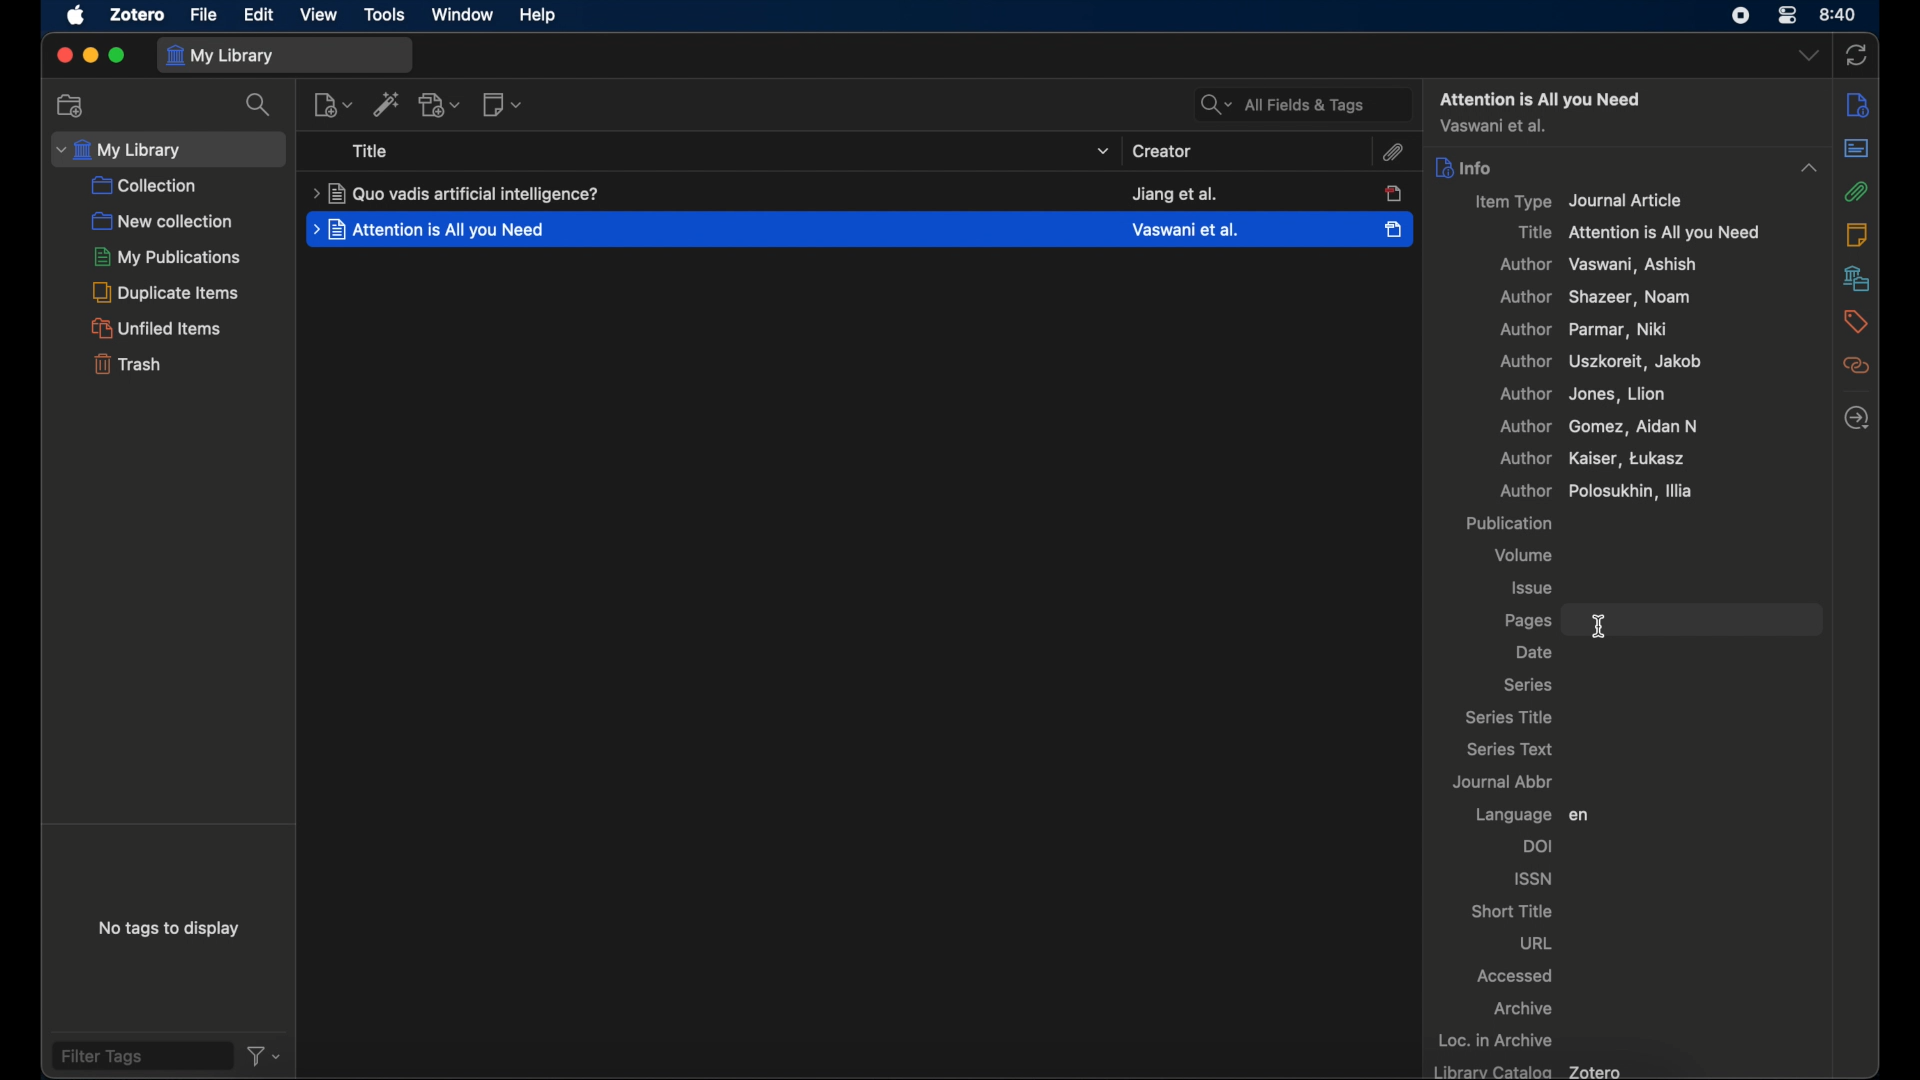 The width and height of the screenshot is (1920, 1080). I want to click on archive, so click(1525, 1008).